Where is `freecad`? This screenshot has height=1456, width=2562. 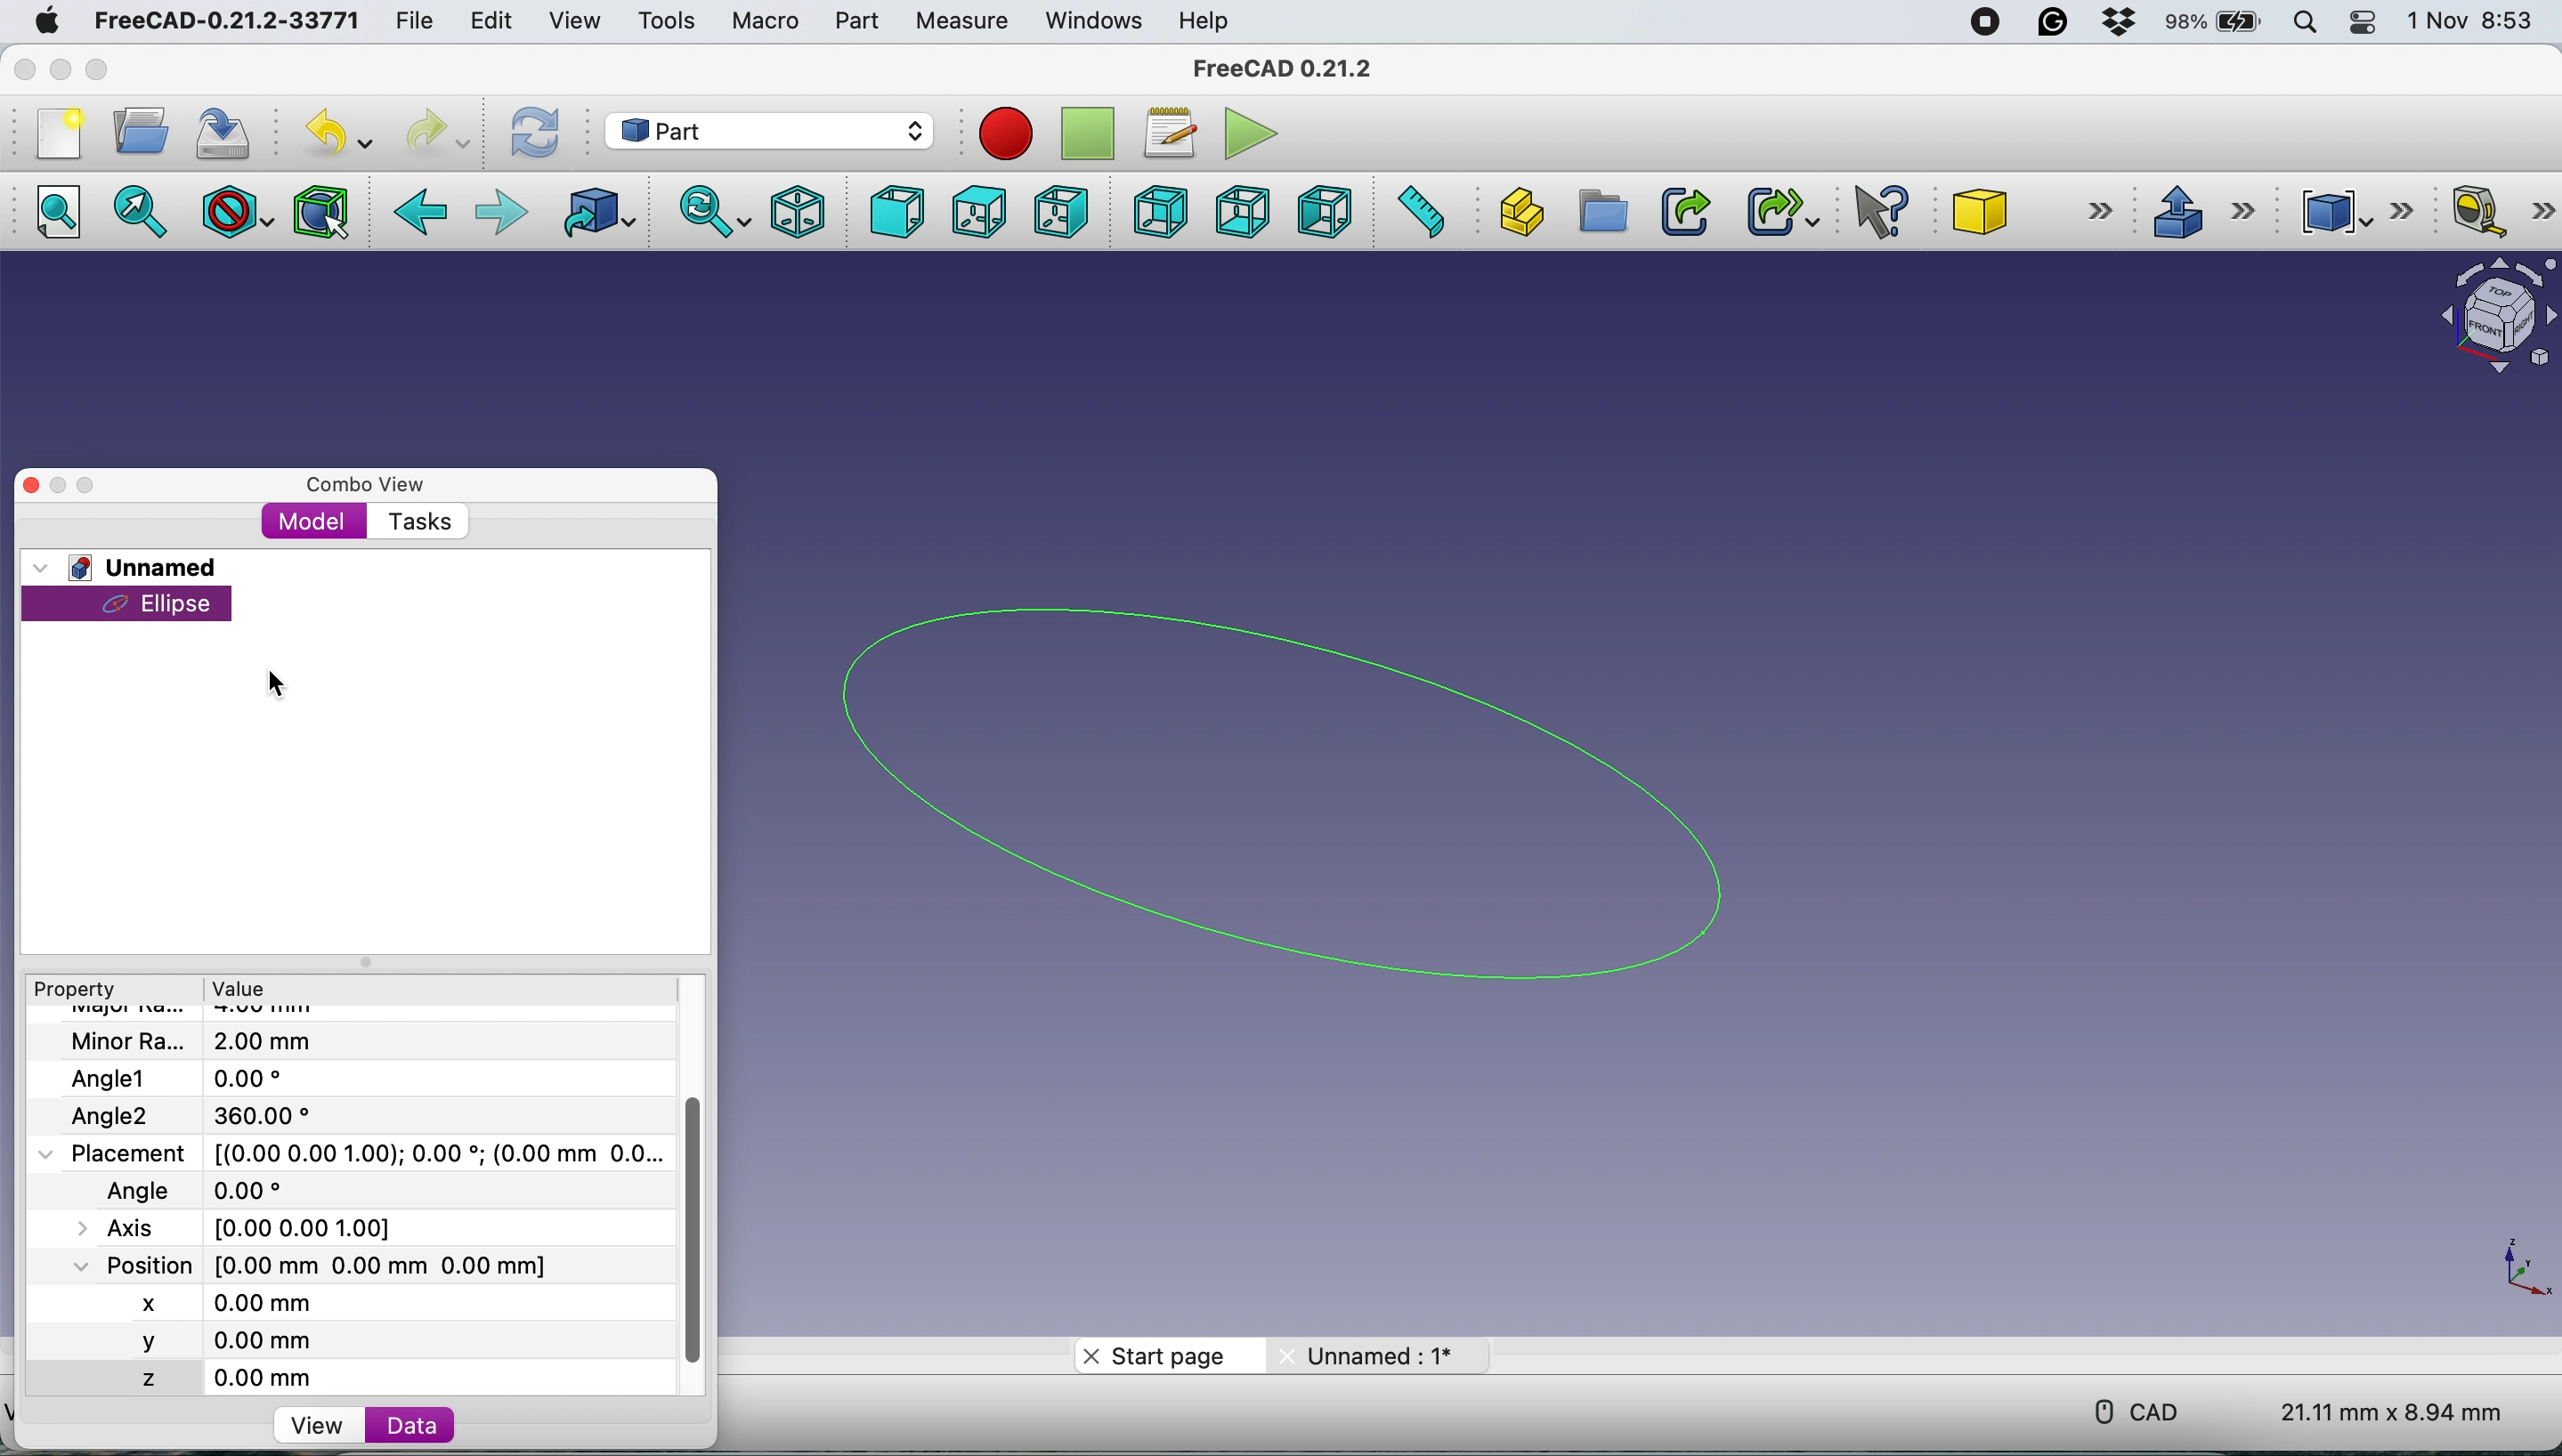
freecad is located at coordinates (1280, 71).